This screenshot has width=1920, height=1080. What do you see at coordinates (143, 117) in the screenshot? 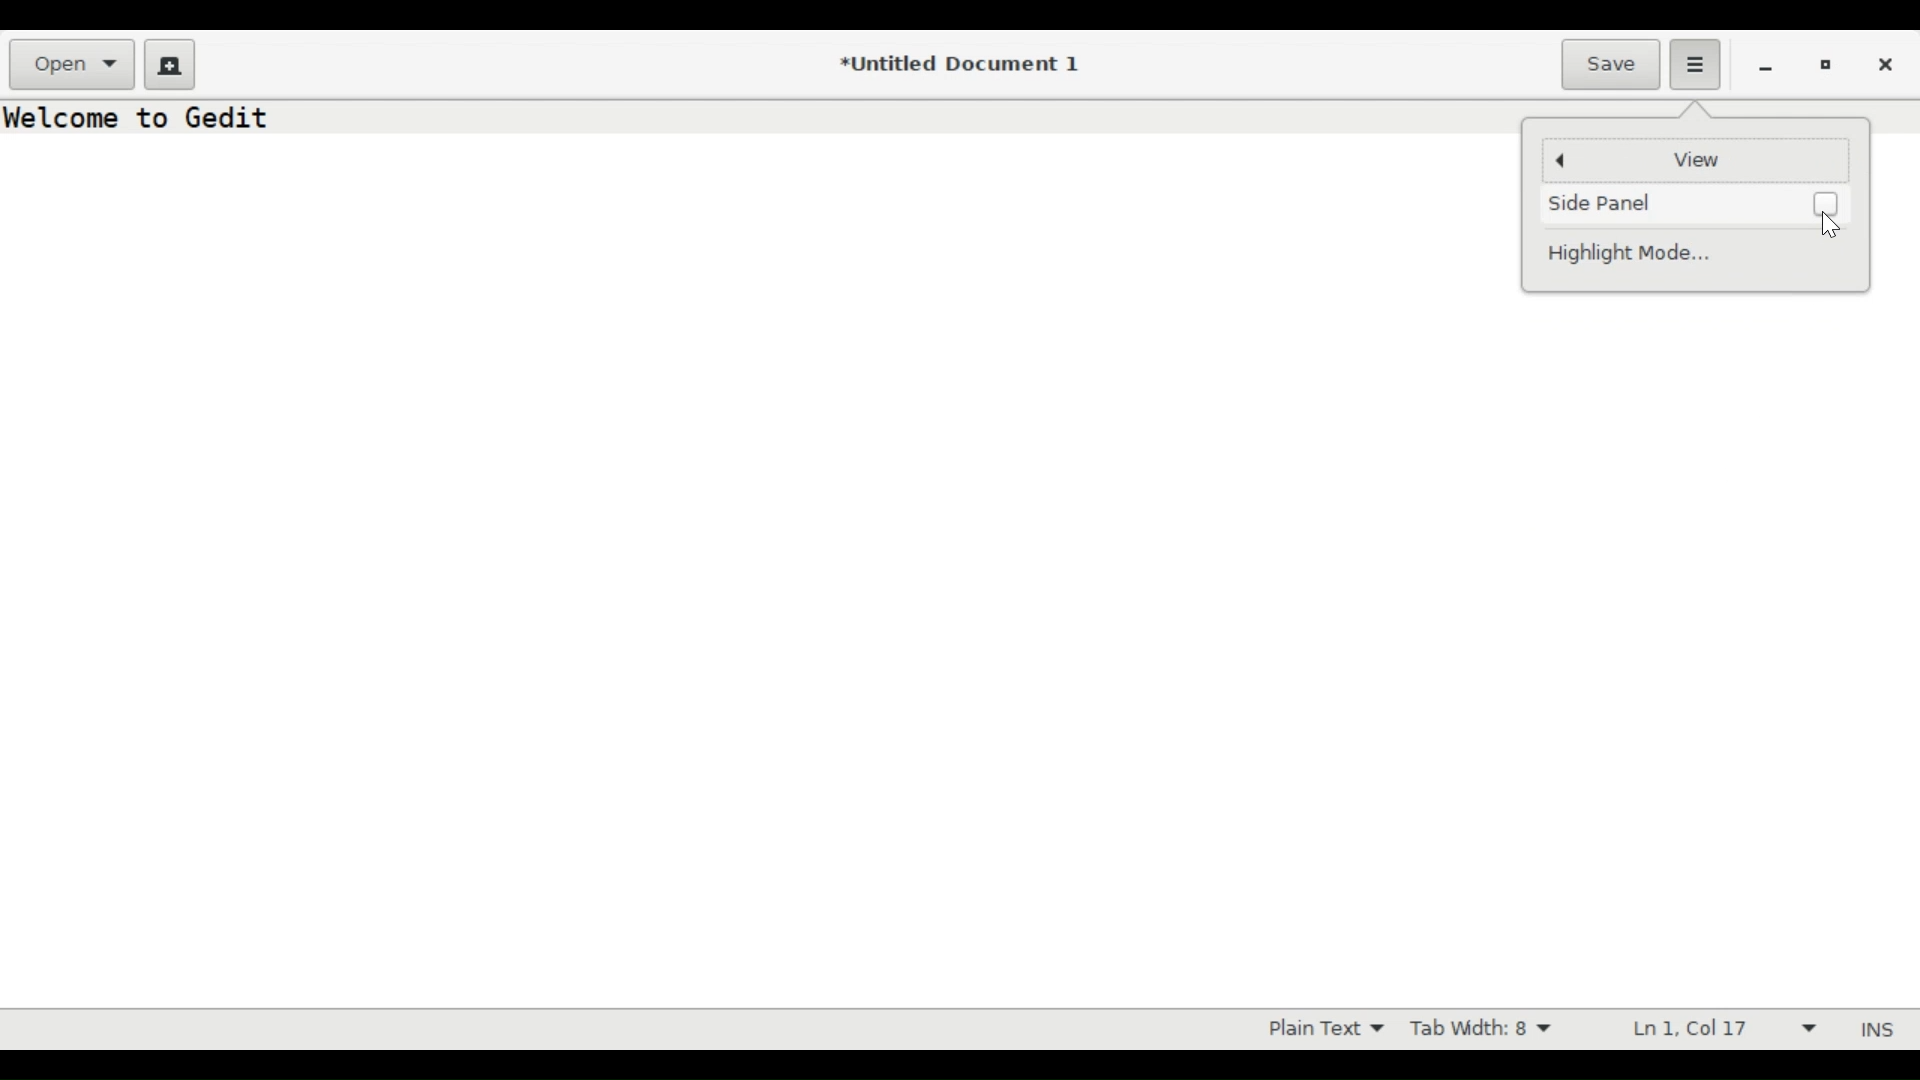
I see `Welcome to Gedit` at bounding box center [143, 117].